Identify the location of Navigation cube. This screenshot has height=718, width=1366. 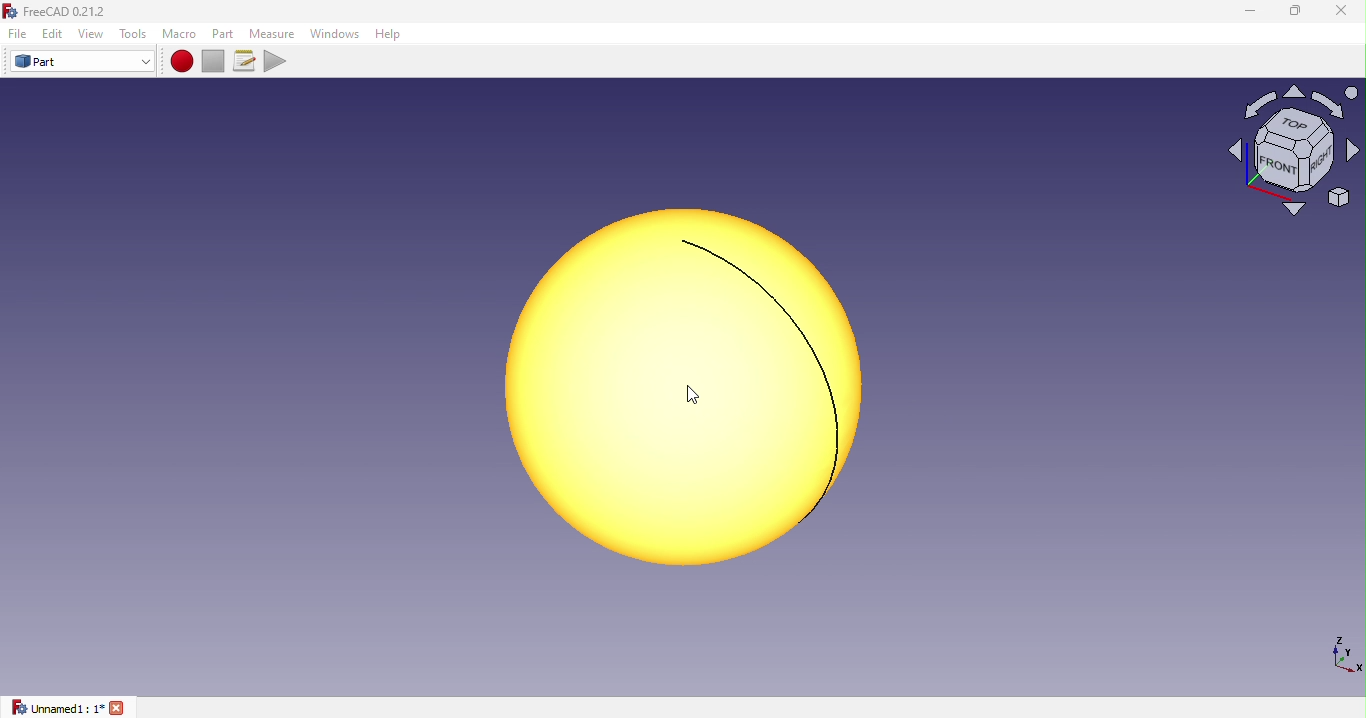
(1293, 158).